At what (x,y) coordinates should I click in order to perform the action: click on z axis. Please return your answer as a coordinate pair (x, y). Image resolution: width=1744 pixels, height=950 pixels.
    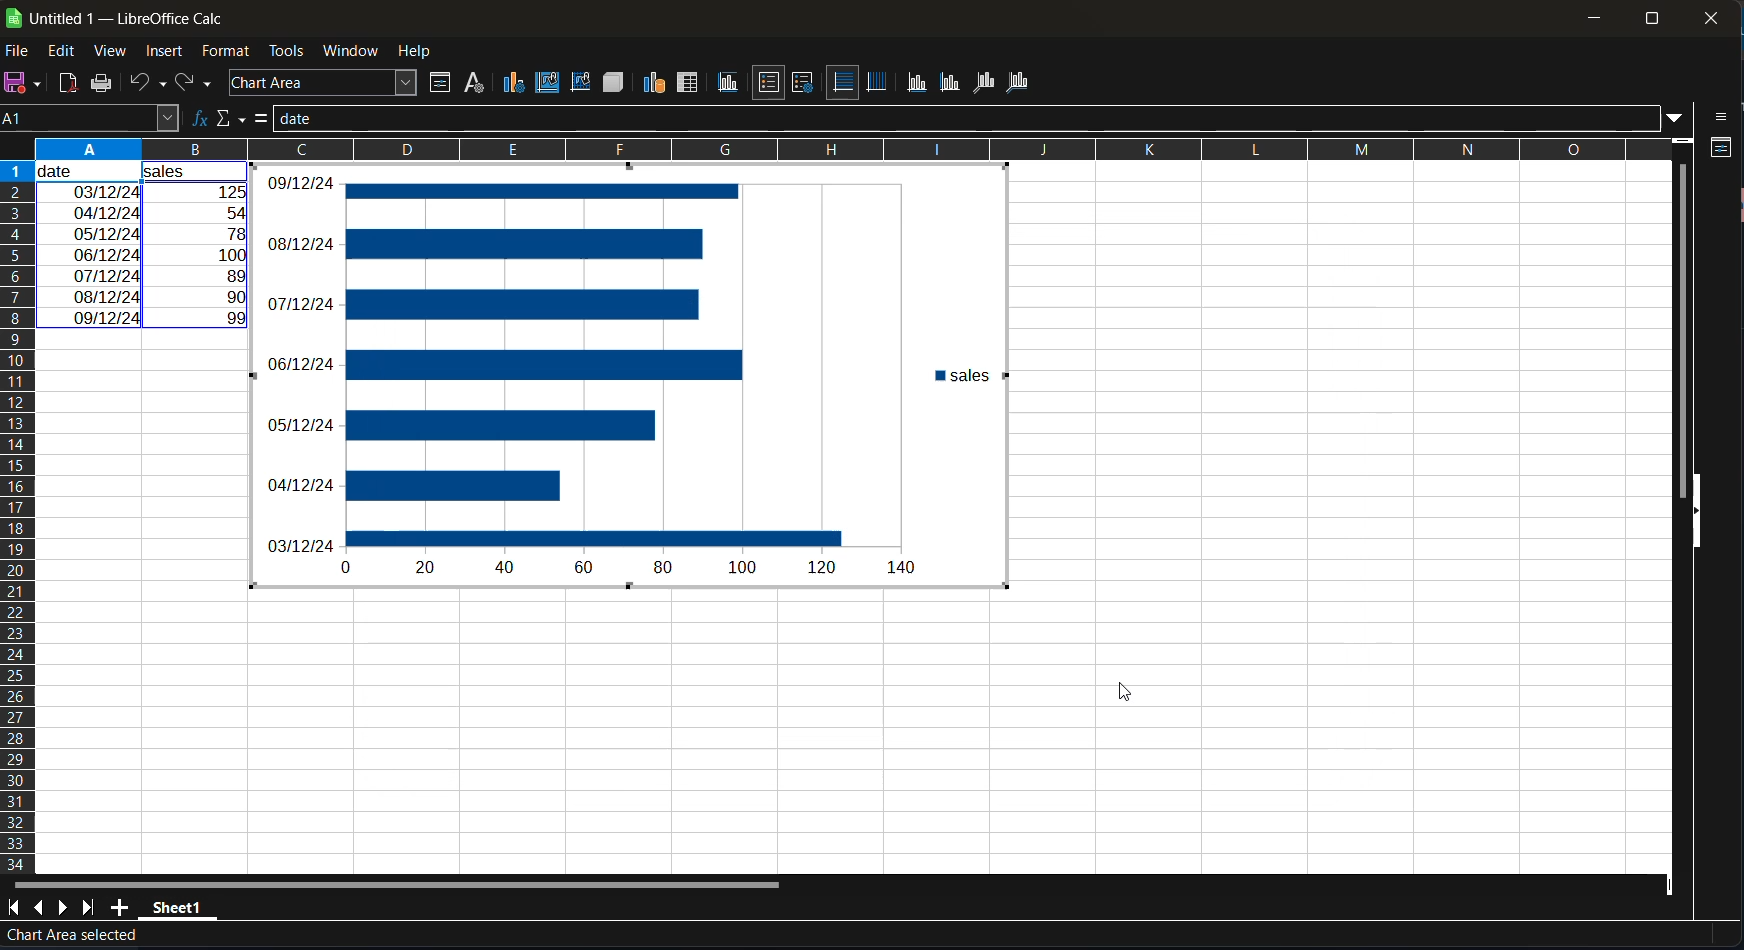
    Looking at the image, I should click on (983, 80).